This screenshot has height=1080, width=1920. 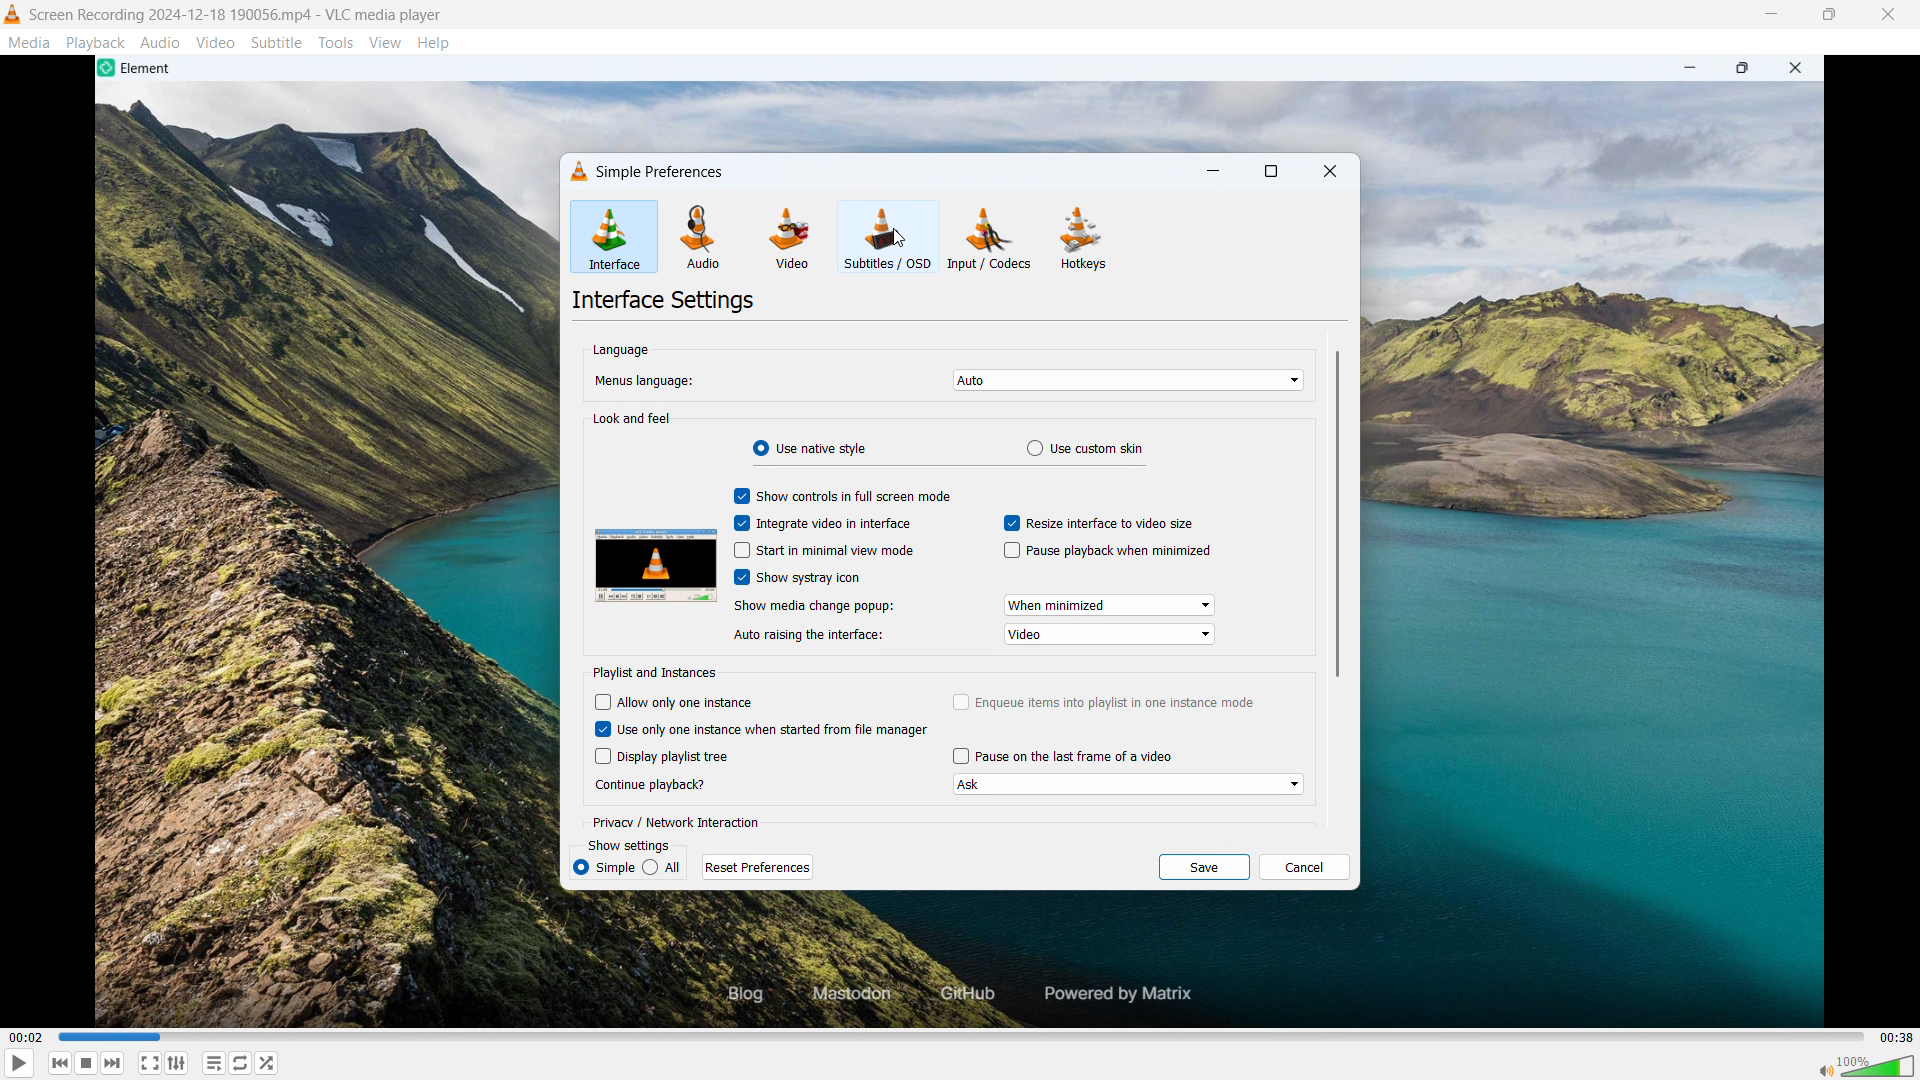 What do you see at coordinates (1099, 523) in the screenshot?
I see `resize interface to video size` at bounding box center [1099, 523].